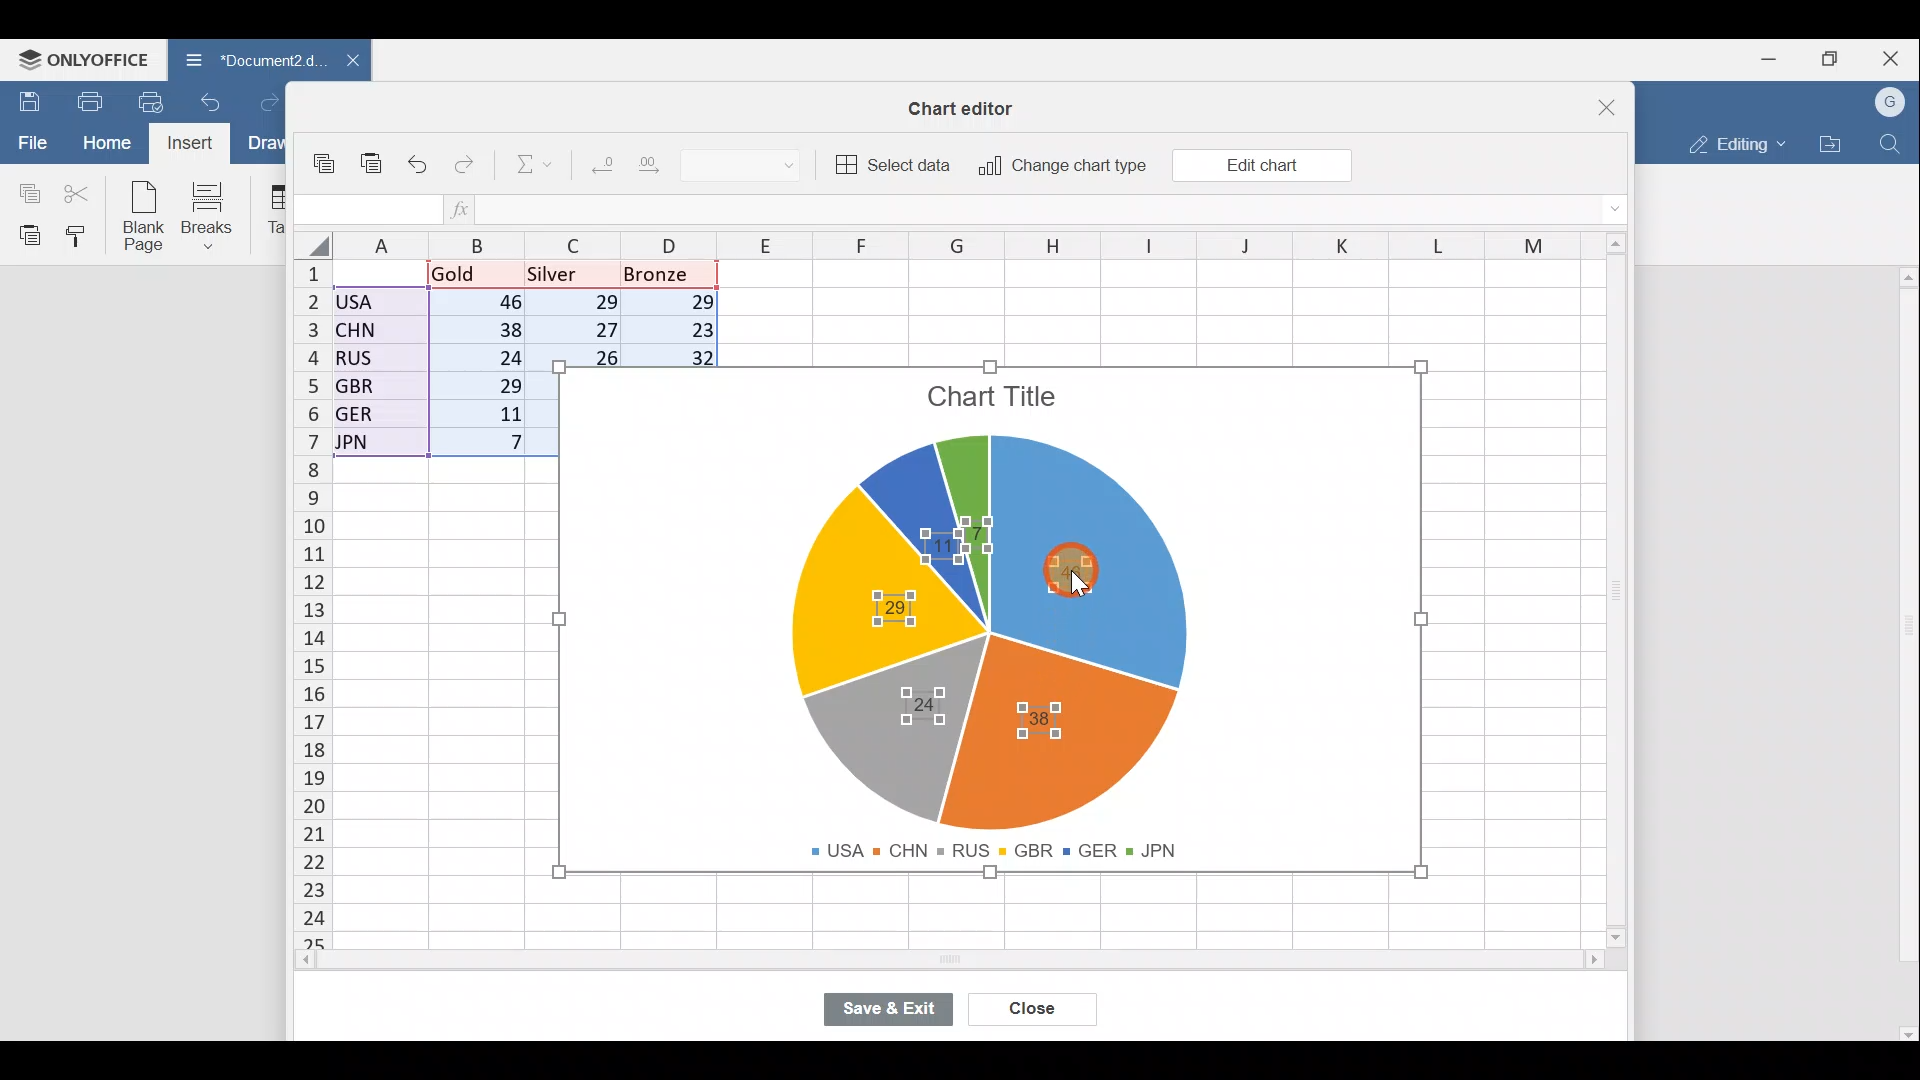 The height and width of the screenshot is (1080, 1920). I want to click on Cell name, so click(365, 210).